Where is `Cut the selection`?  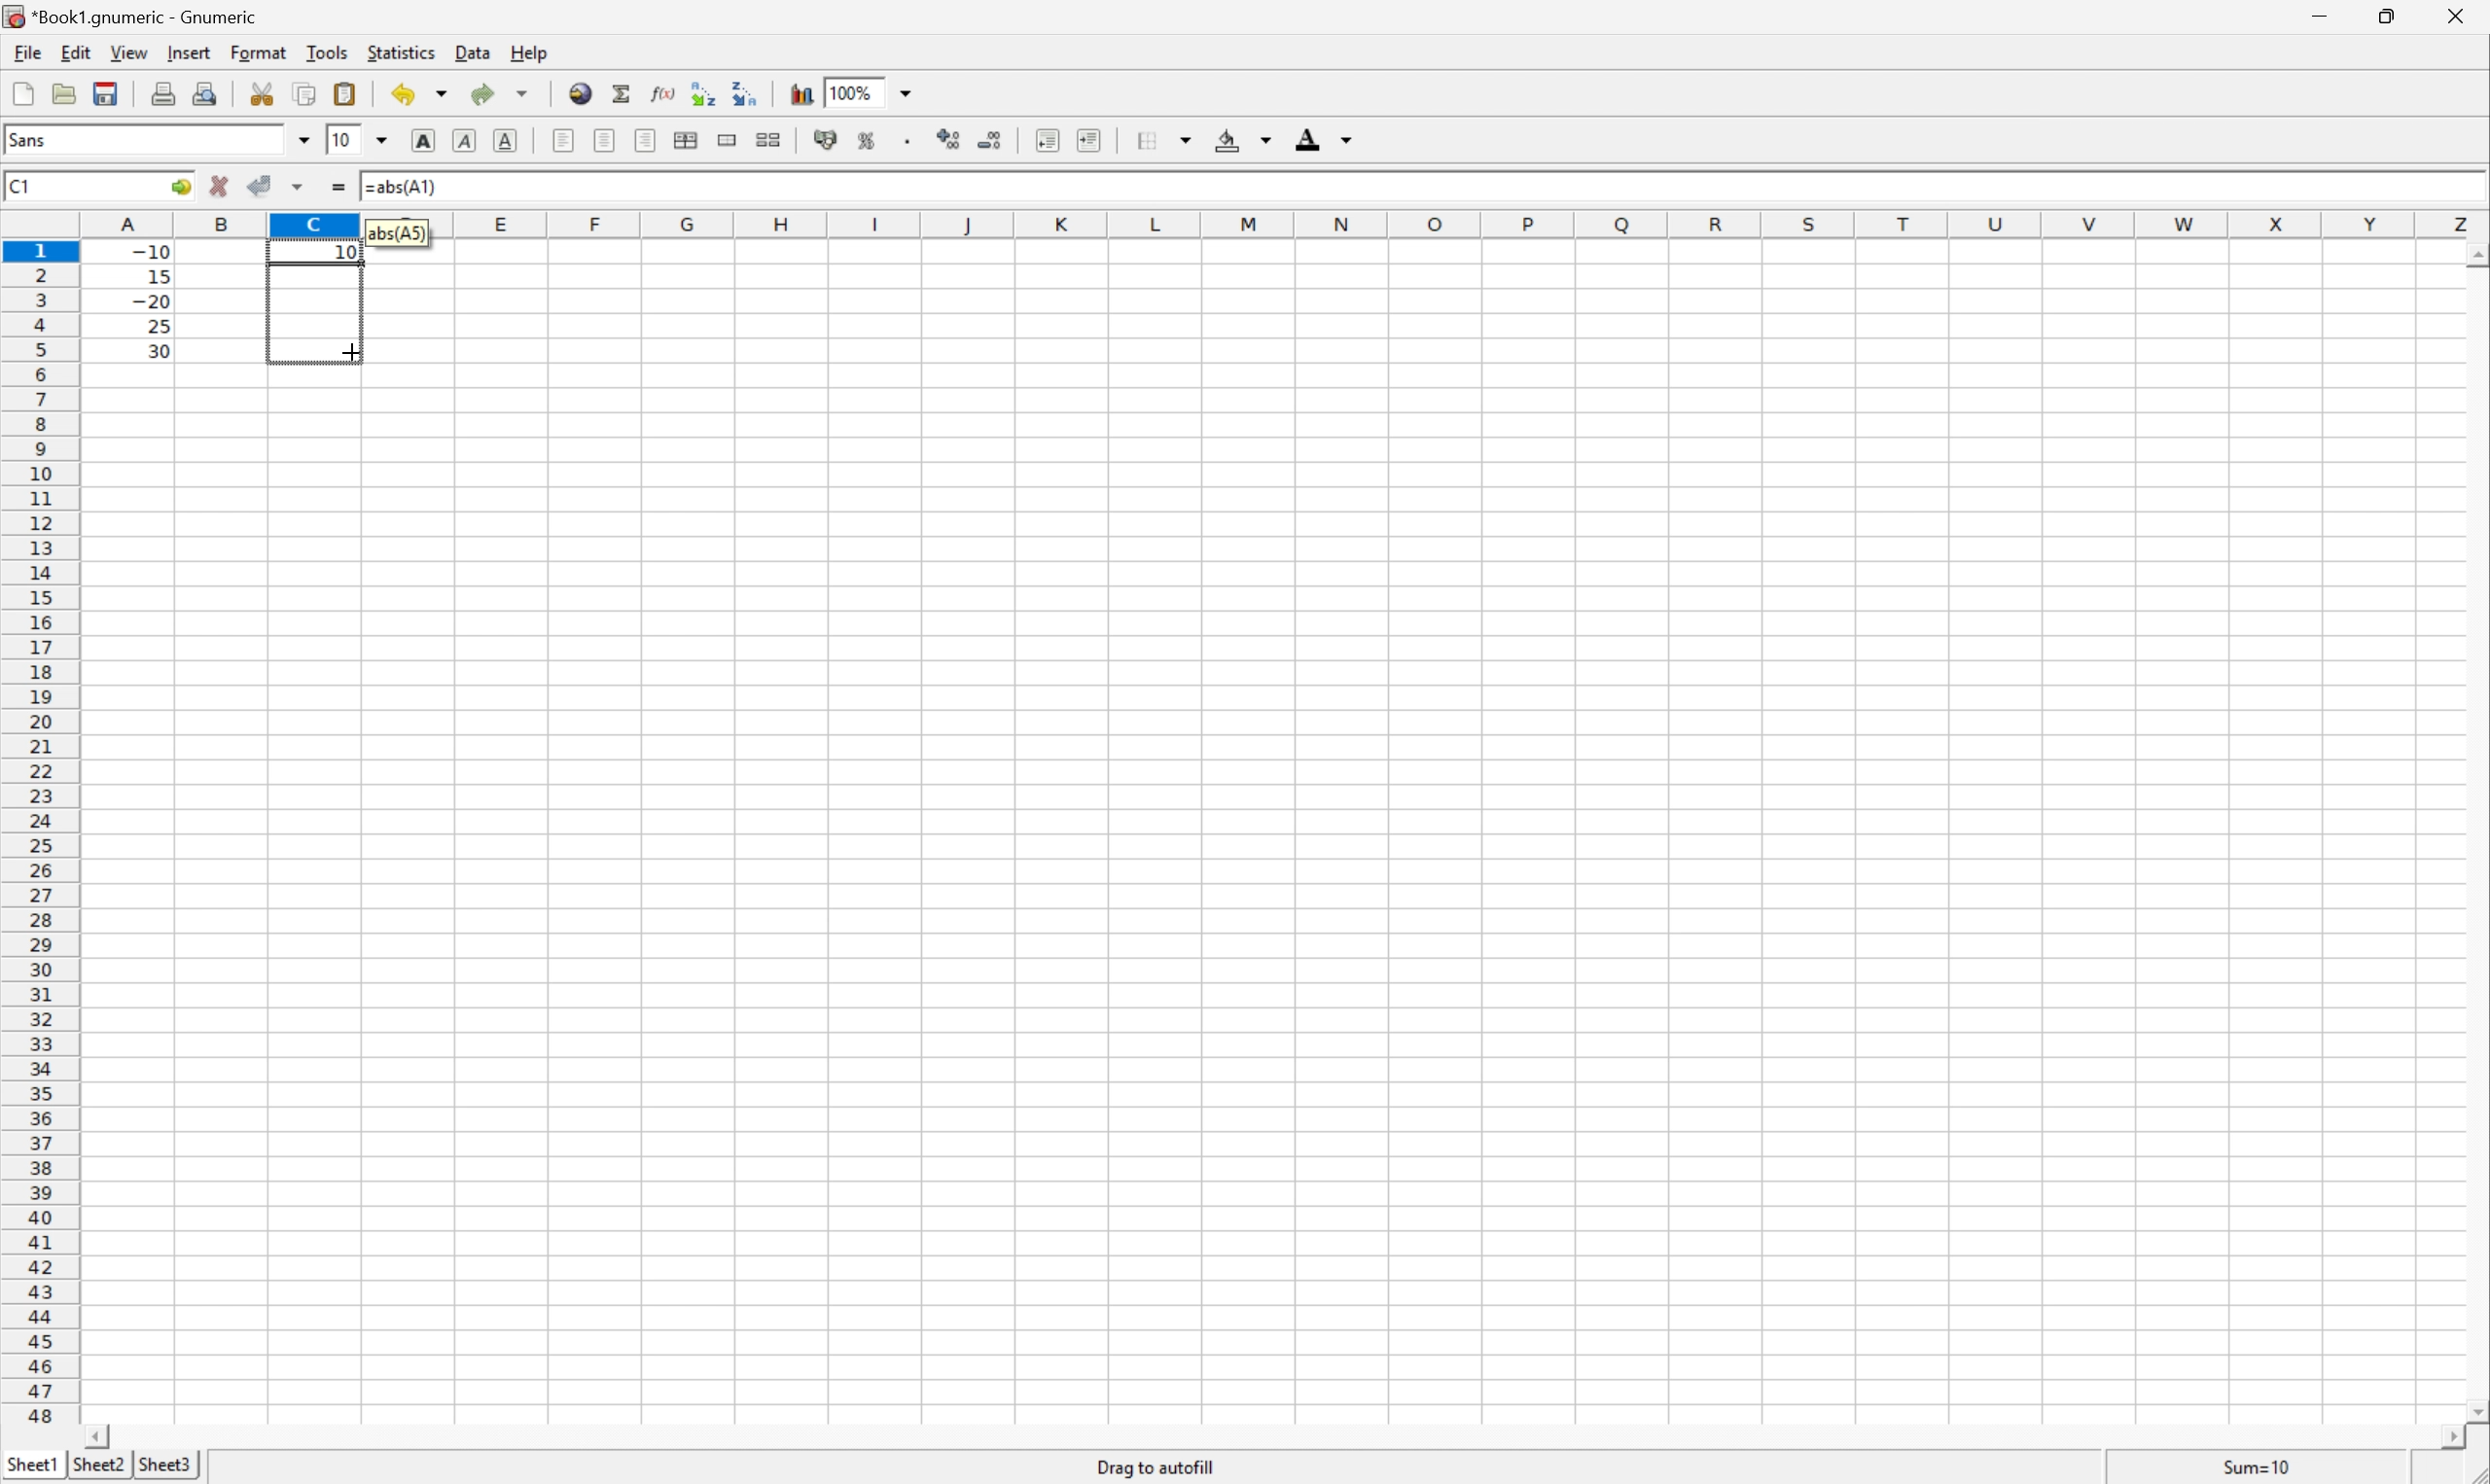
Cut the selection is located at coordinates (266, 94).